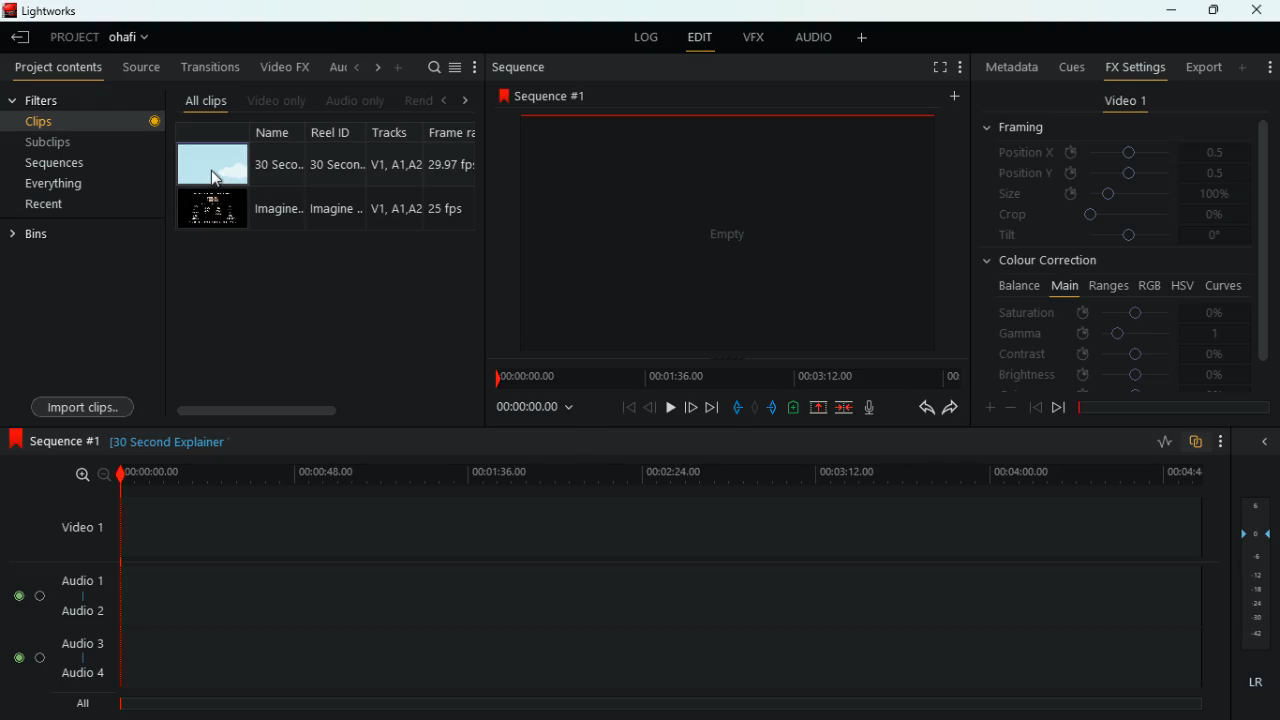  Describe the element at coordinates (78, 702) in the screenshot. I see `all` at that location.